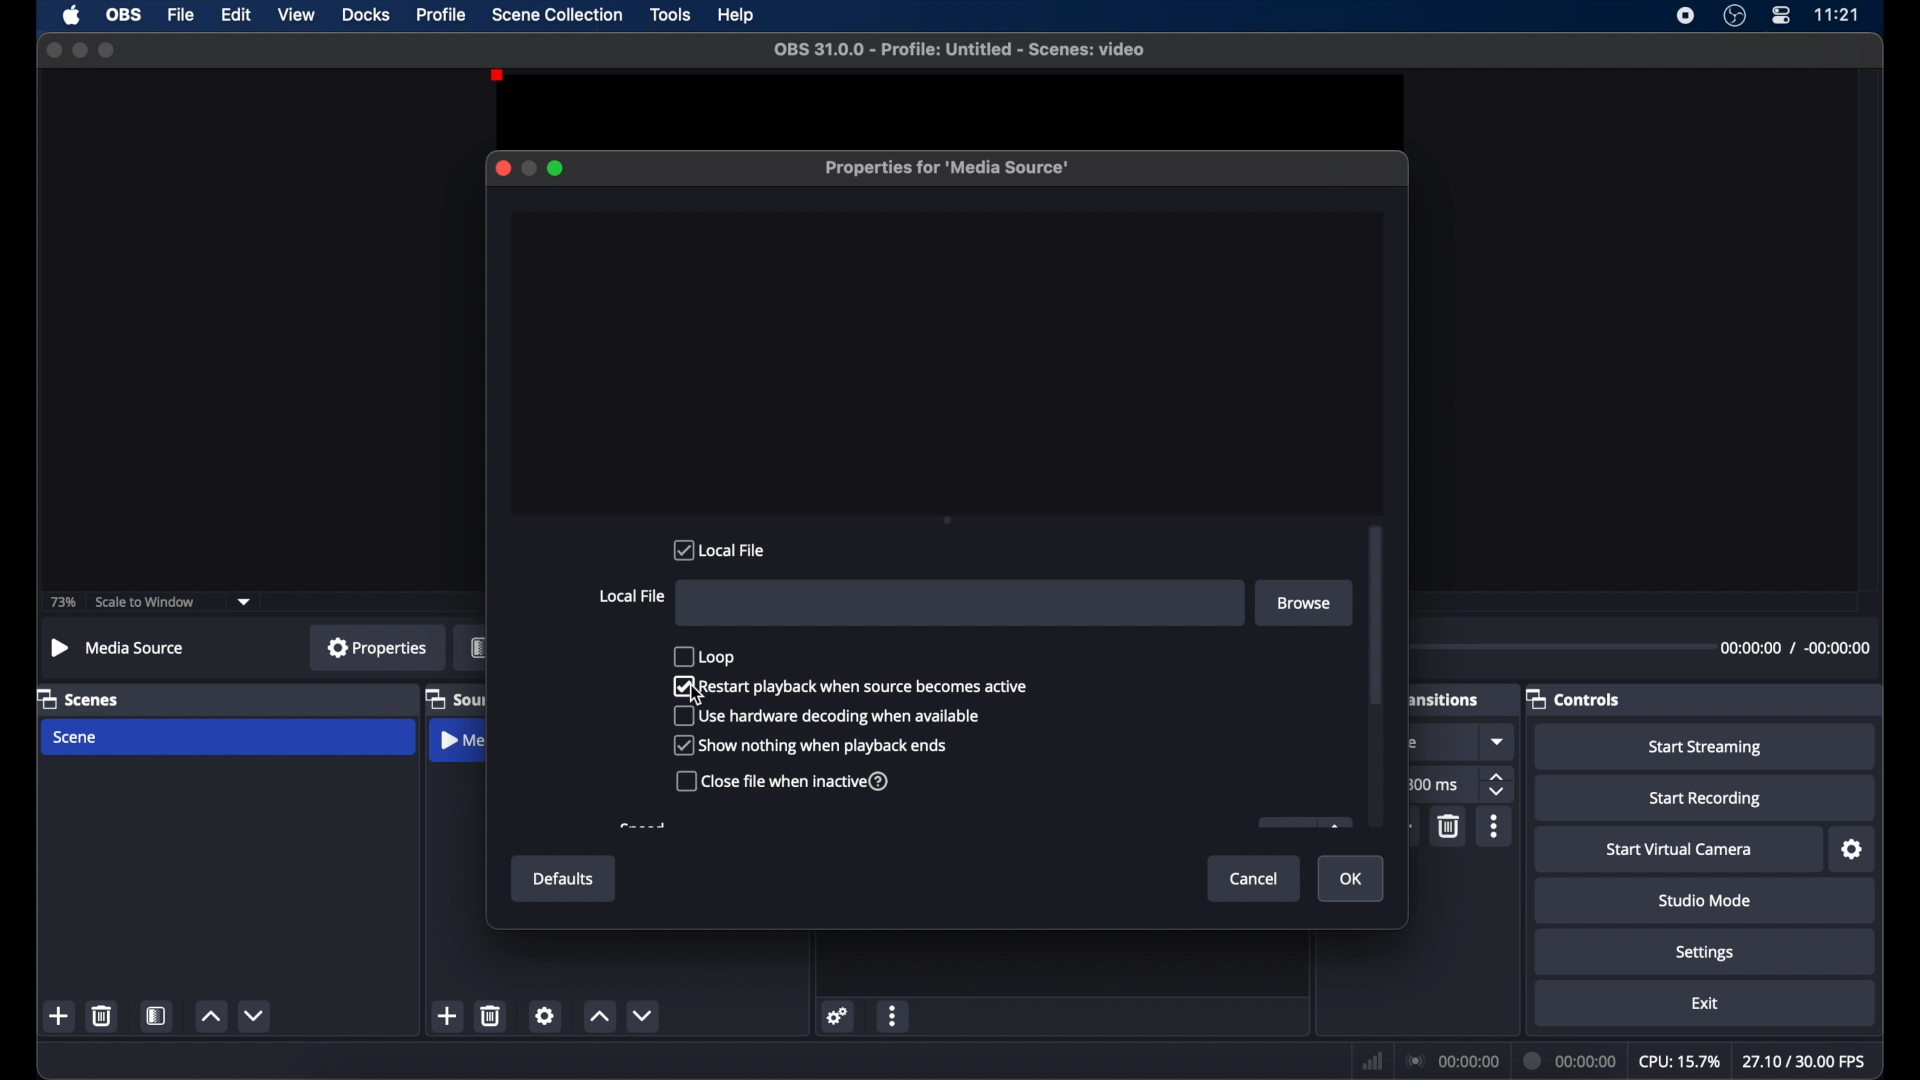 This screenshot has height=1080, width=1920. Describe the element at coordinates (893, 1015) in the screenshot. I see `more options` at that location.